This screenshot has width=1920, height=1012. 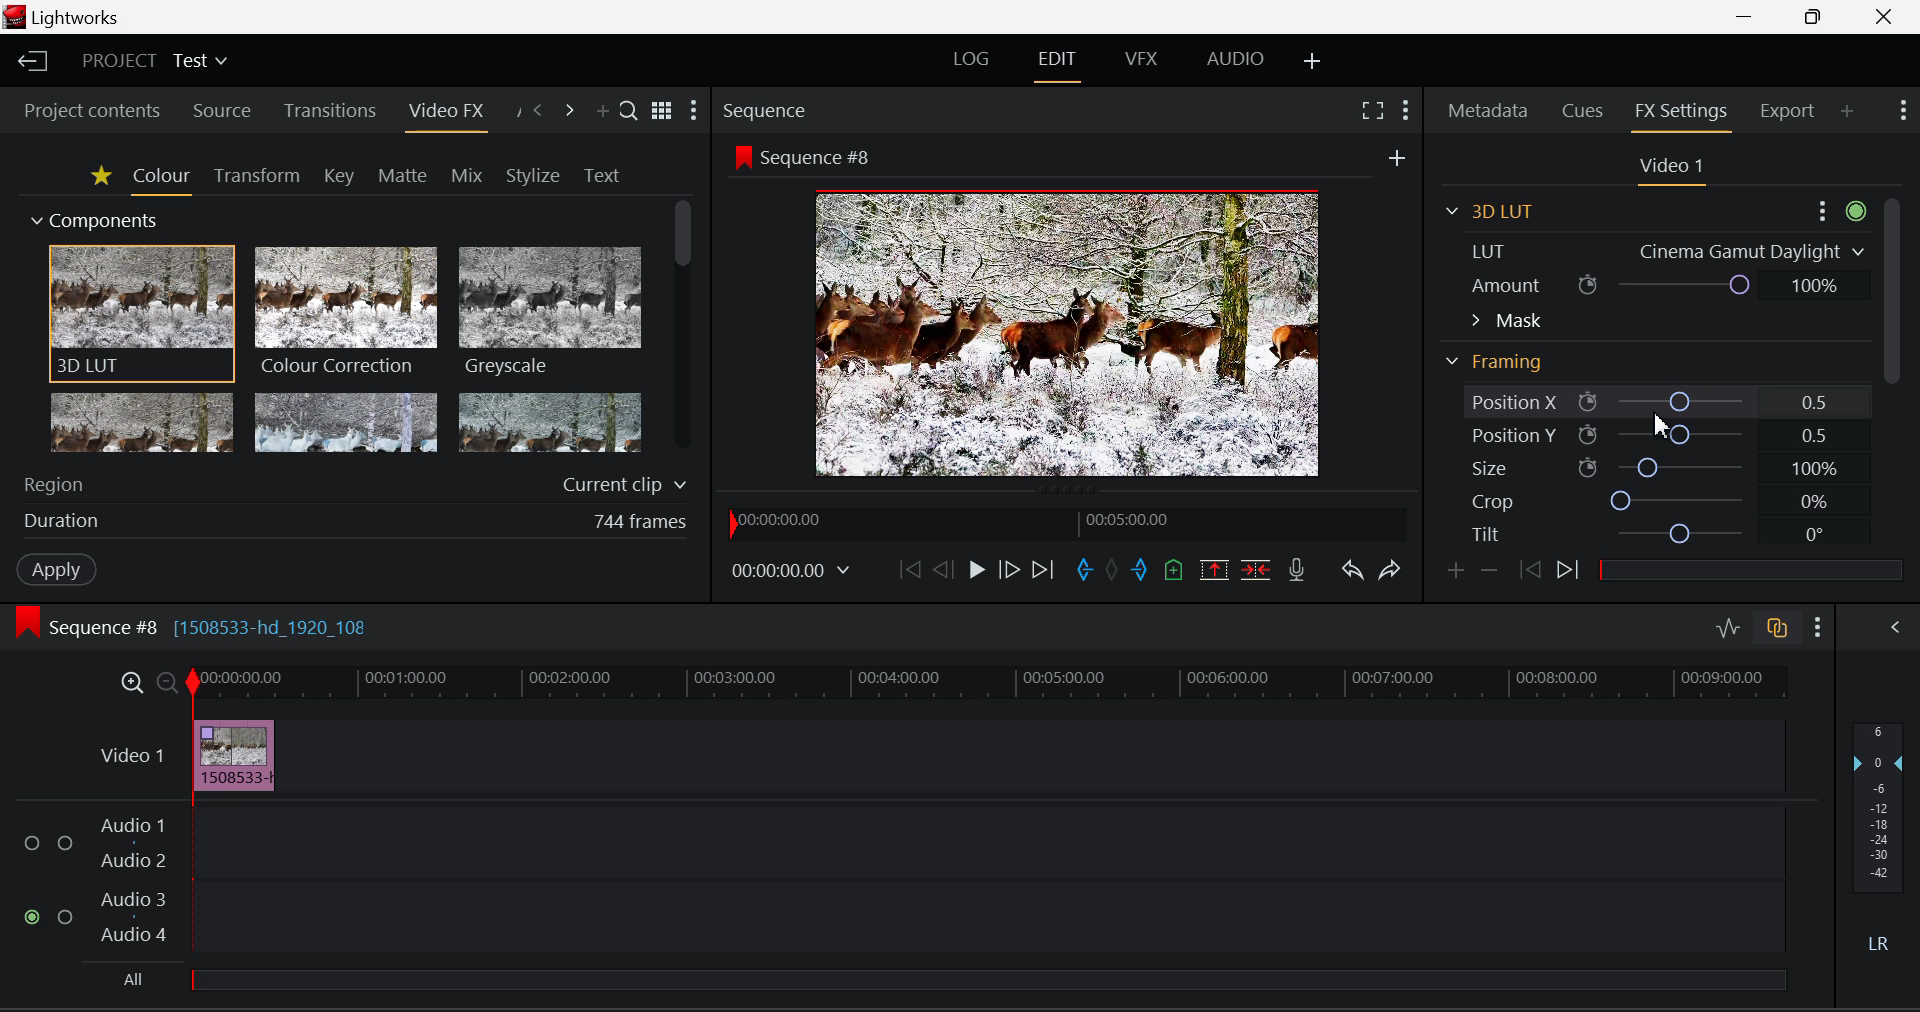 I want to click on Remove Marked Section, so click(x=1212, y=569).